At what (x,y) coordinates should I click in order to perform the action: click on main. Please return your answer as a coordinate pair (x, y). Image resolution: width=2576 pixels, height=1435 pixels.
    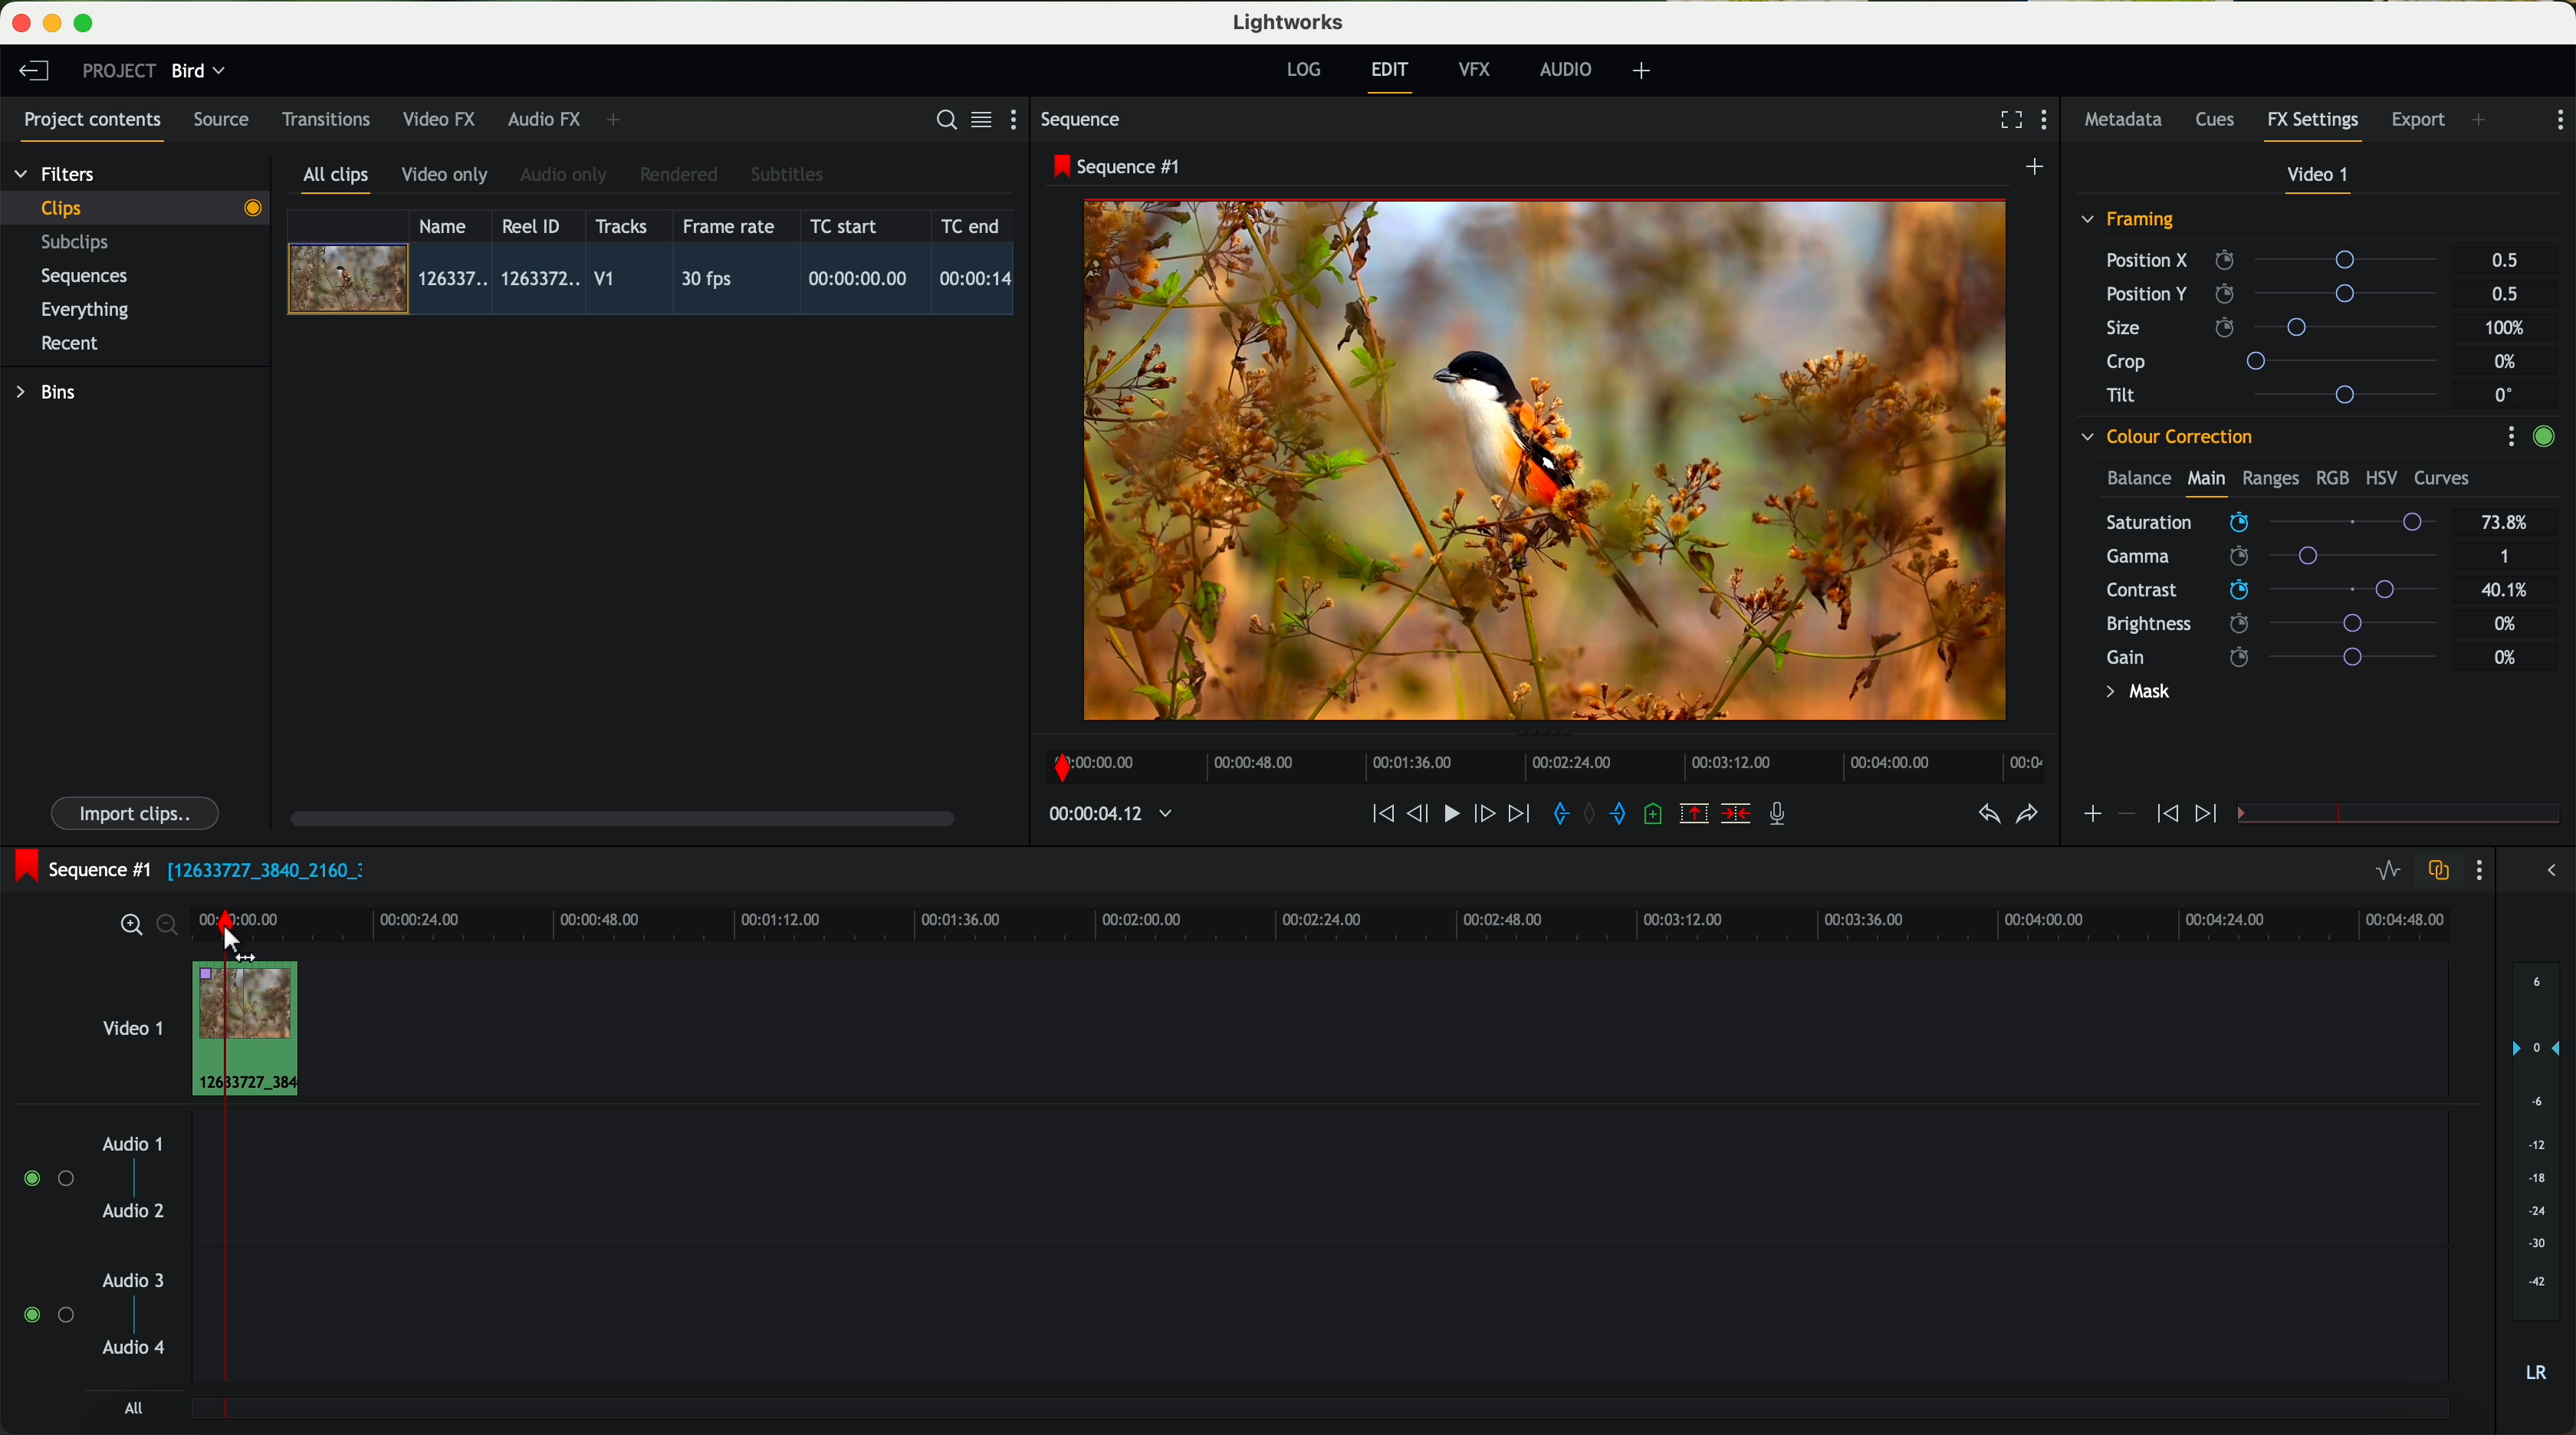
    Looking at the image, I should click on (2206, 482).